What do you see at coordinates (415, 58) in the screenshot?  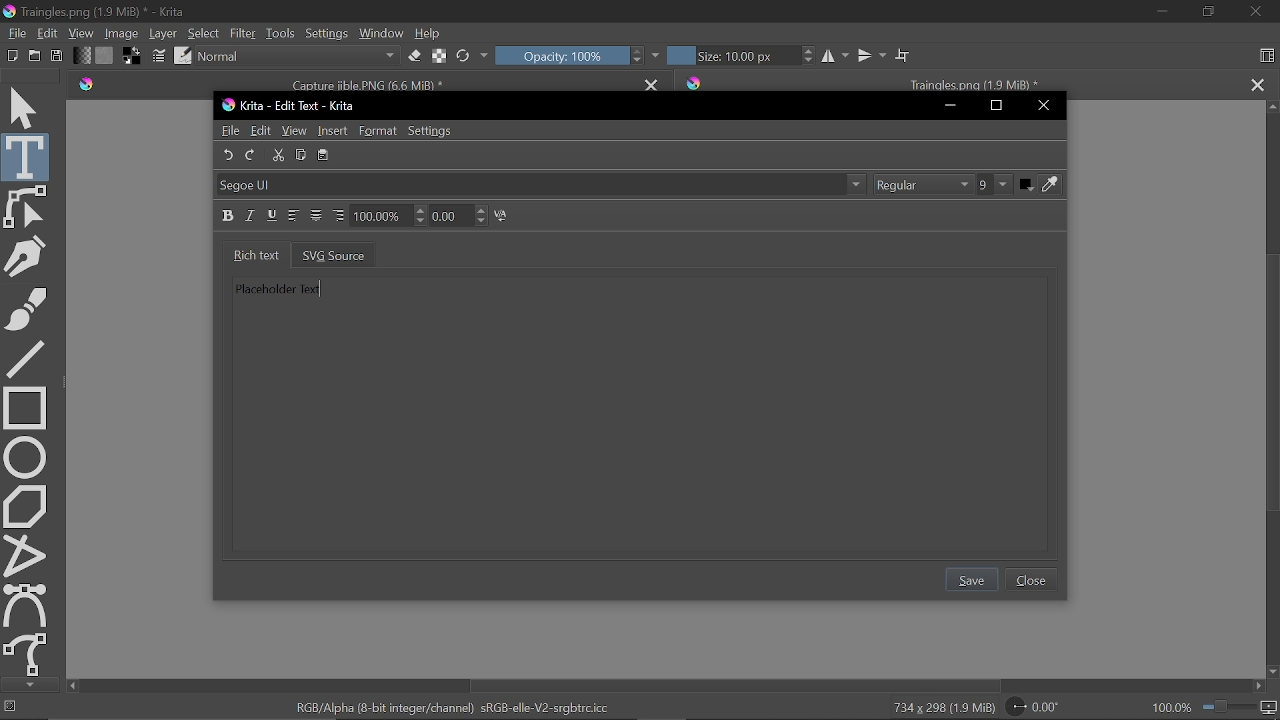 I see `eraser` at bounding box center [415, 58].